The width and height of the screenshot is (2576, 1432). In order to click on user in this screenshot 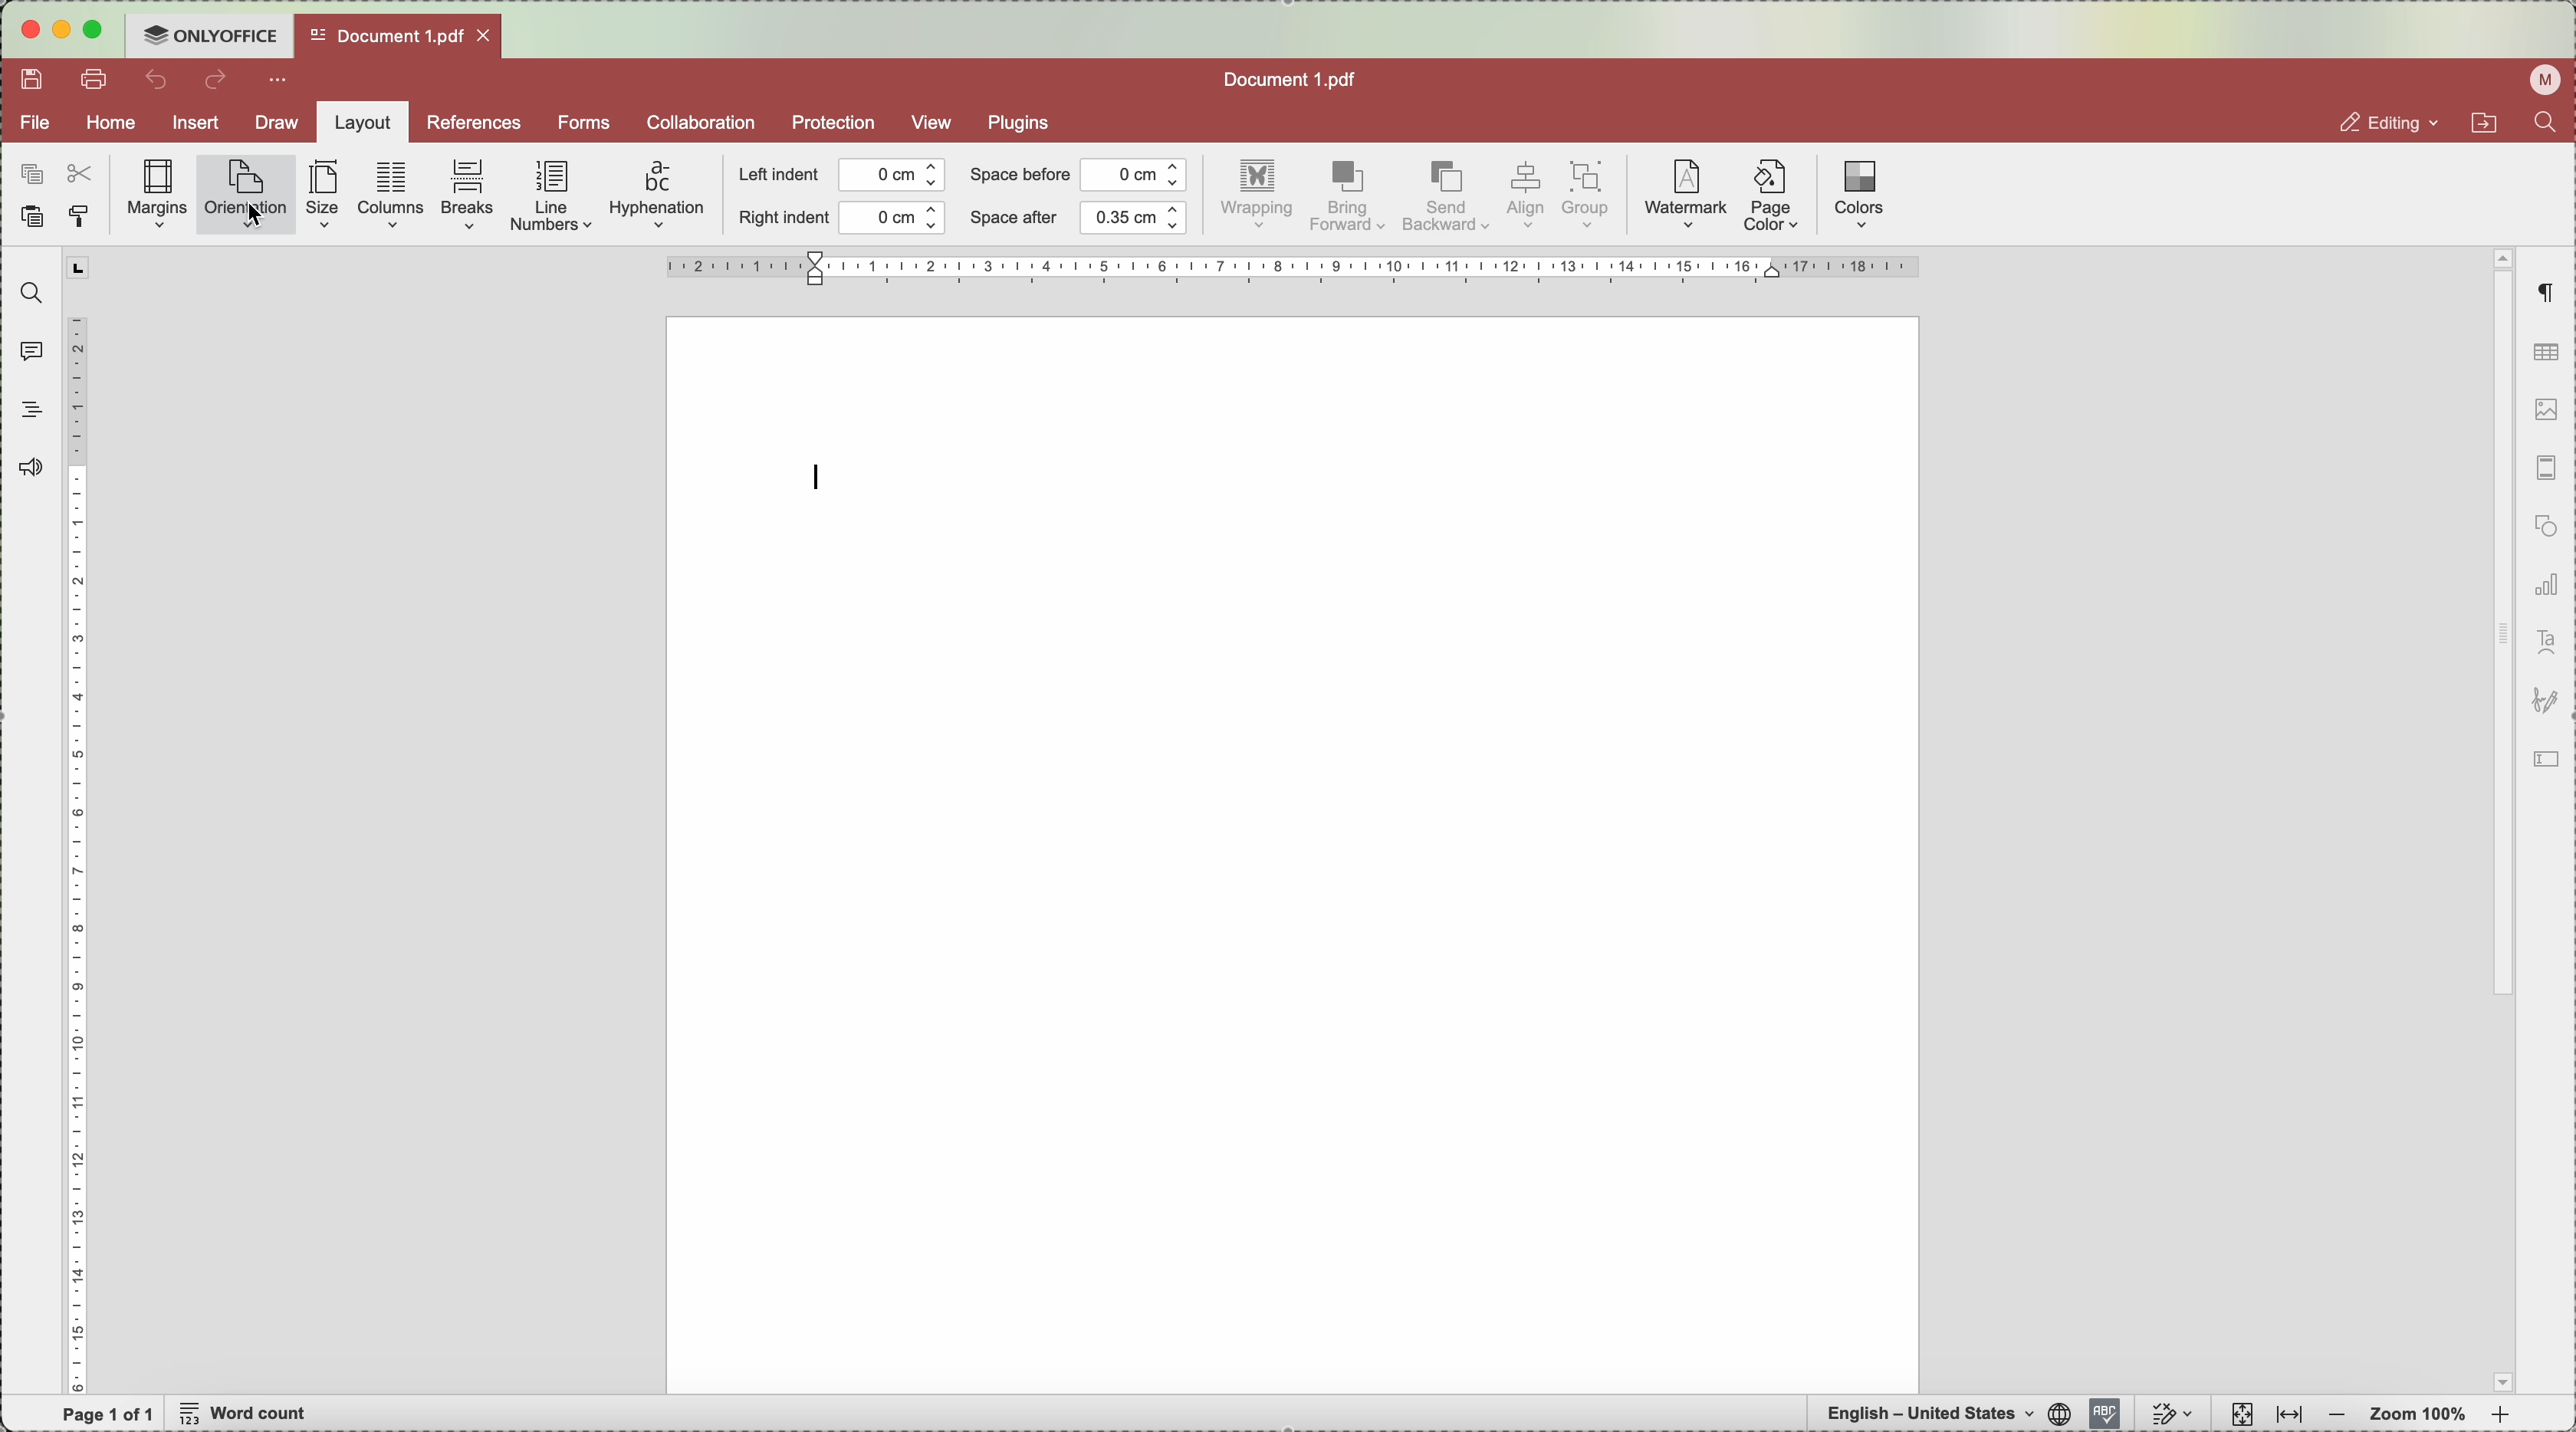, I will do `click(2539, 81)`.